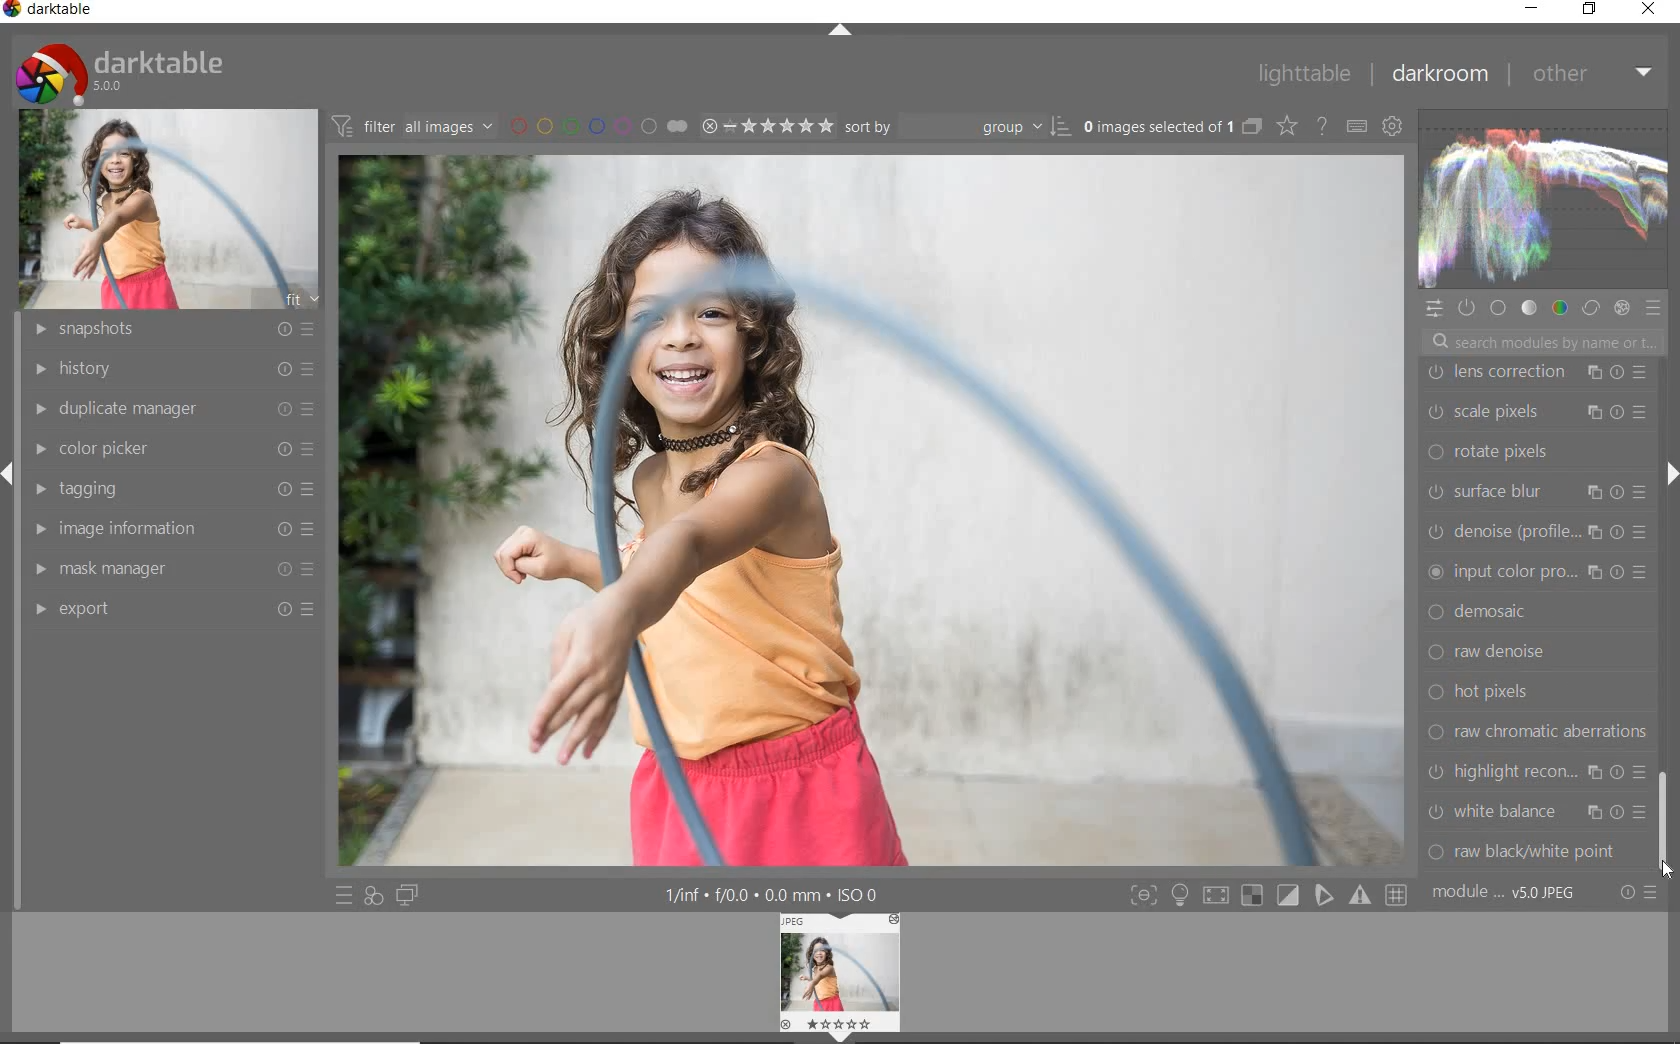 This screenshot has width=1680, height=1044. I want to click on image information, so click(171, 528).